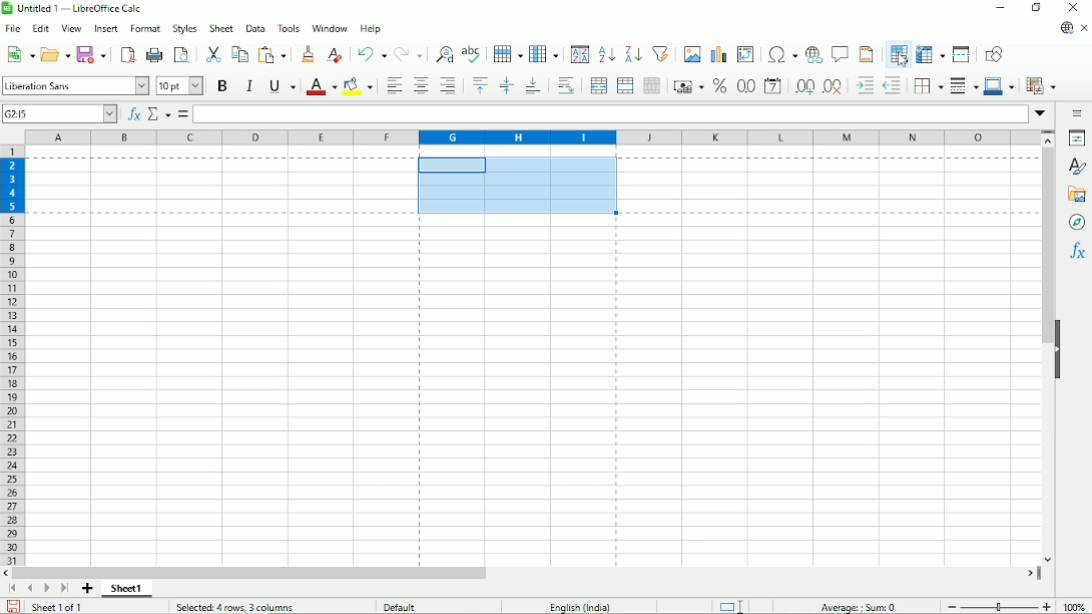 This screenshot has height=614, width=1092. What do you see at coordinates (407, 53) in the screenshot?
I see `Redo` at bounding box center [407, 53].